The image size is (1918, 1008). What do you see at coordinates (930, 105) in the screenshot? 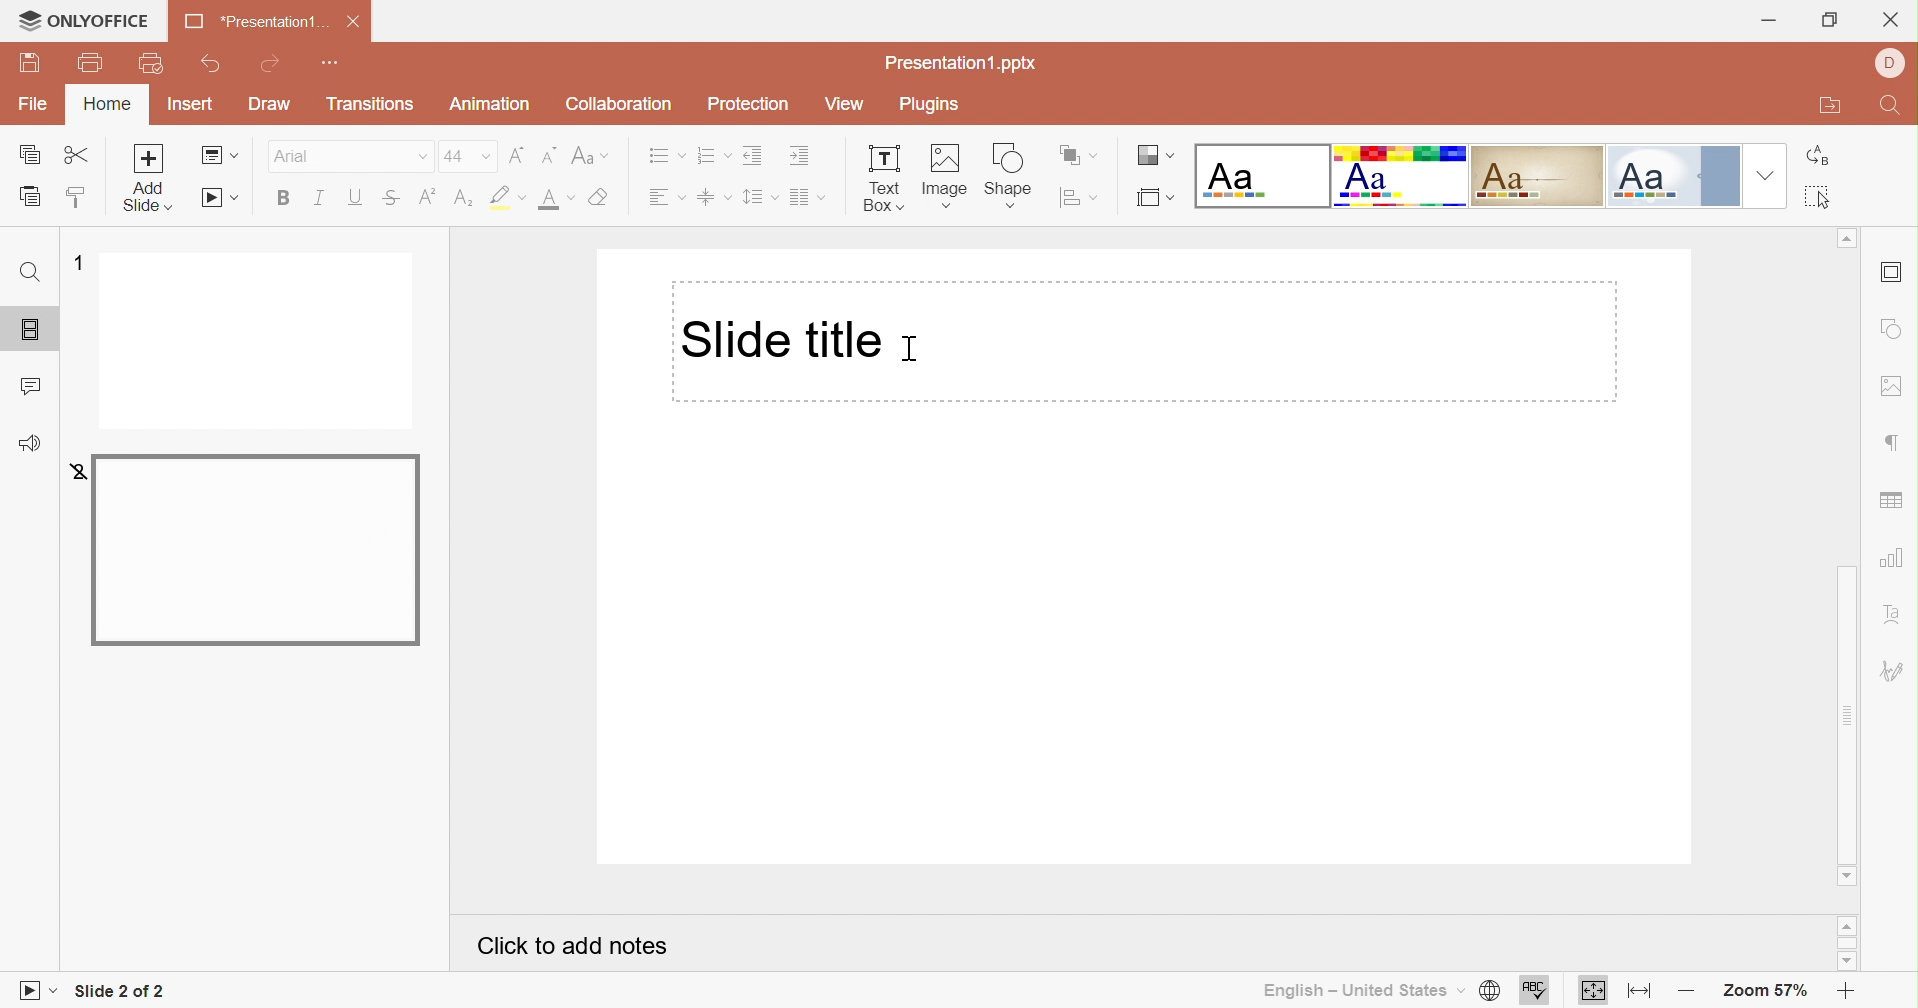
I see `Plugins` at bounding box center [930, 105].